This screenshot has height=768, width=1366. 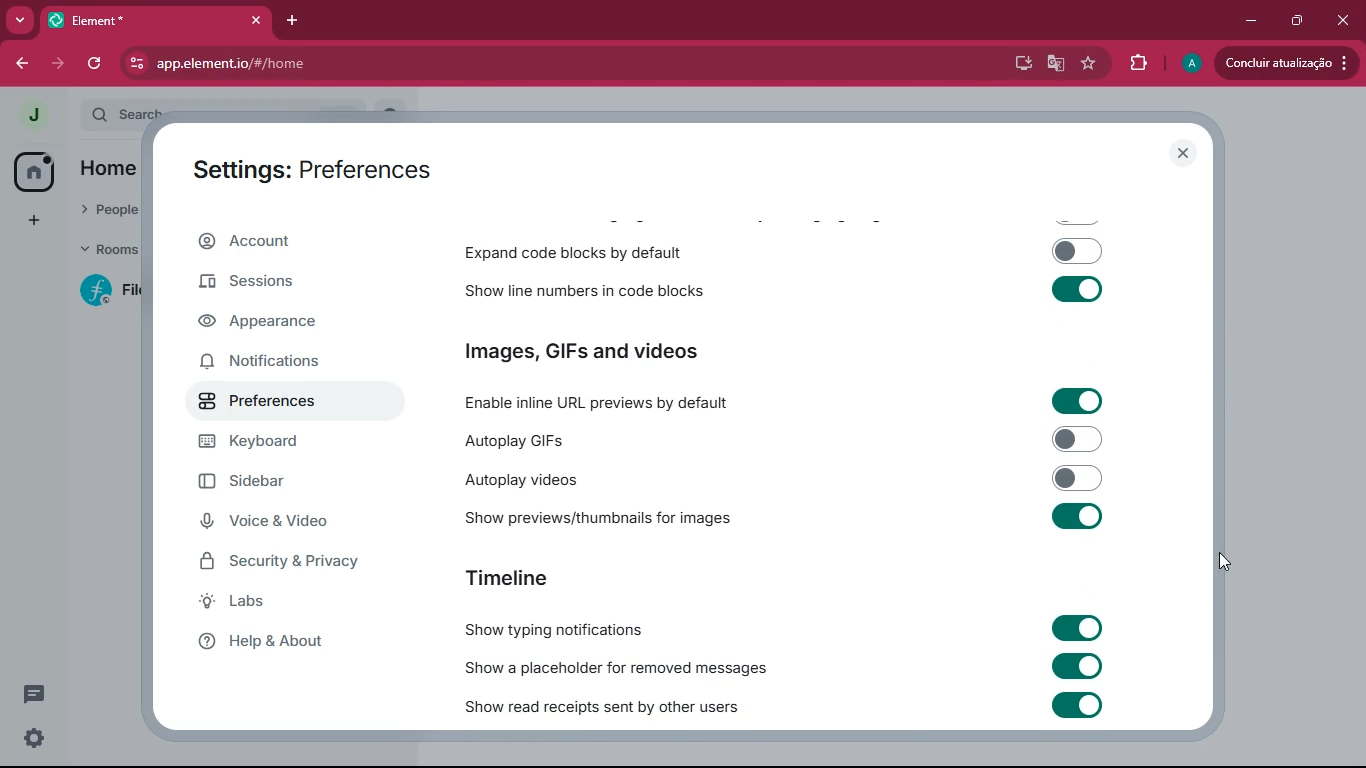 What do you see at coordinates (1252, 21) in the screenshot?
I see `minimize` at bounding box center [1252, 21].